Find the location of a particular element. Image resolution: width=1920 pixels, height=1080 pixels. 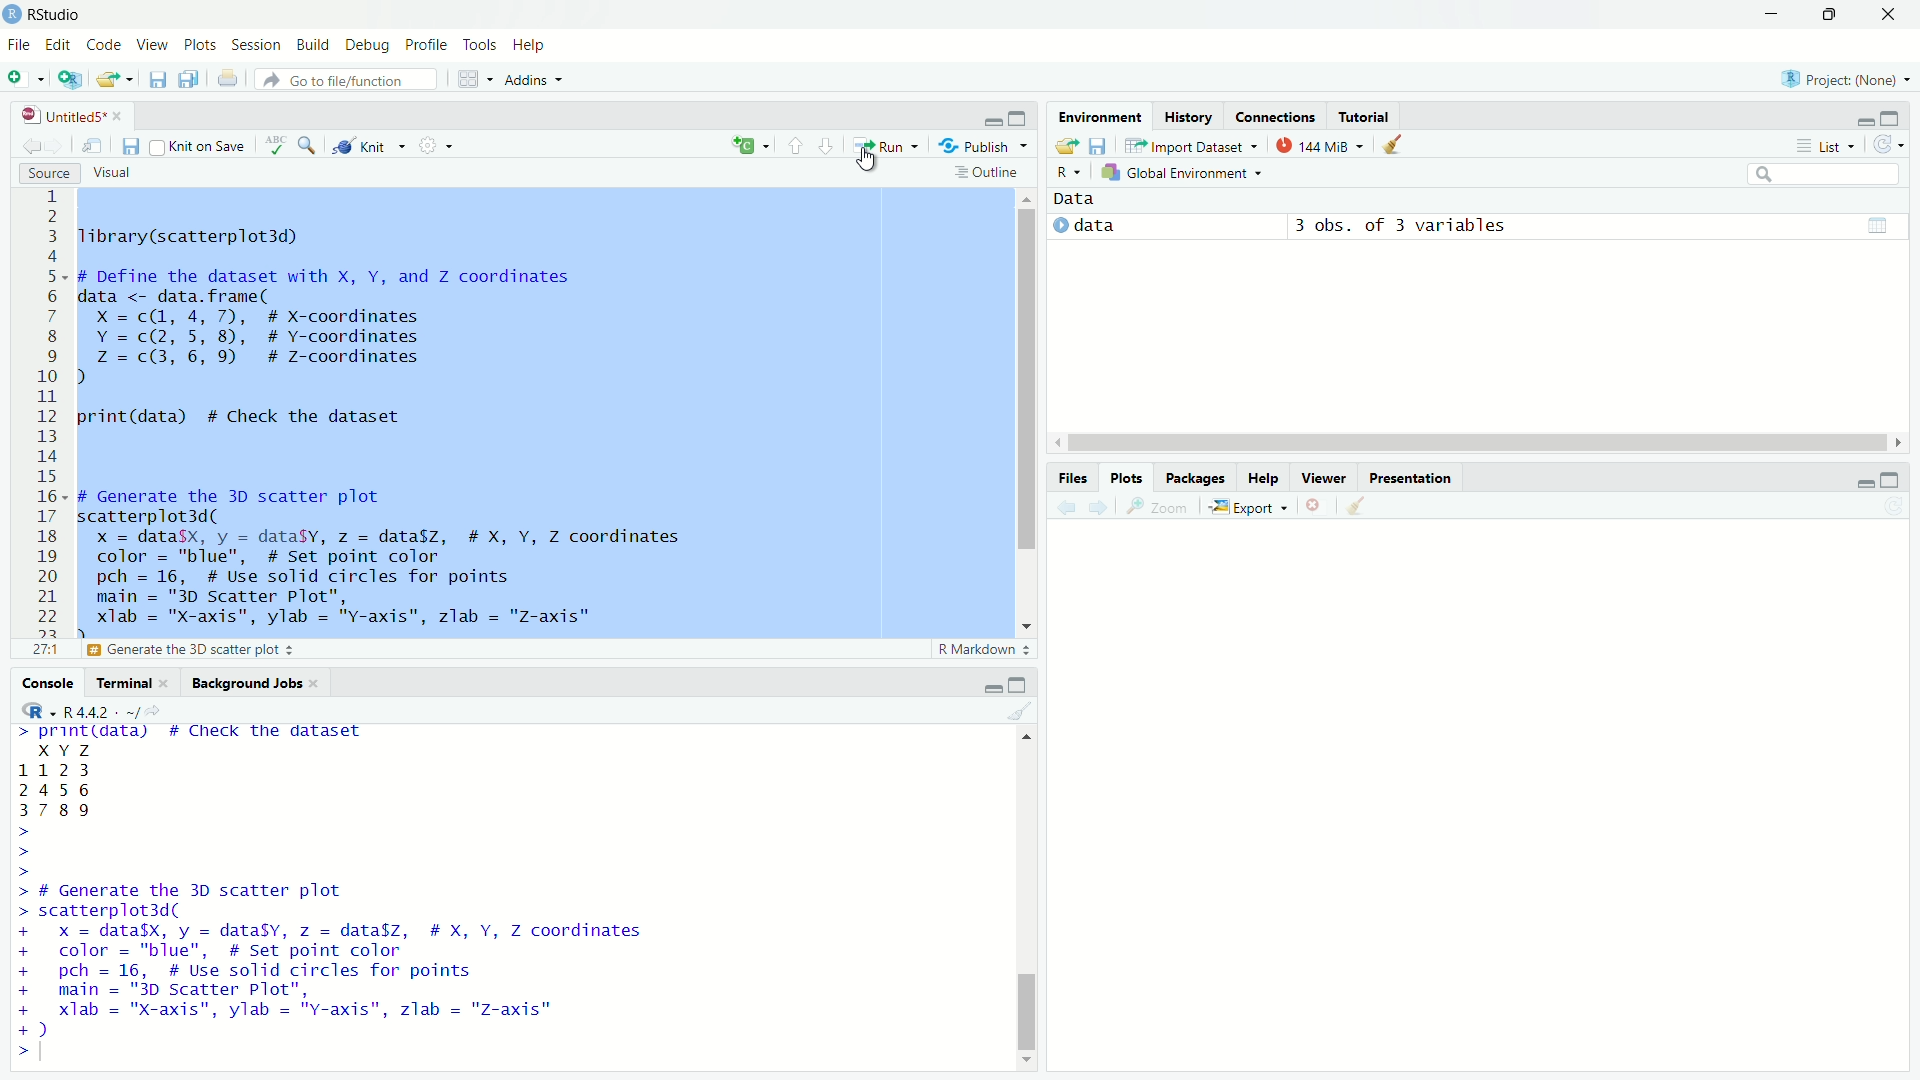

plots is located at coordinates (1127, 478).